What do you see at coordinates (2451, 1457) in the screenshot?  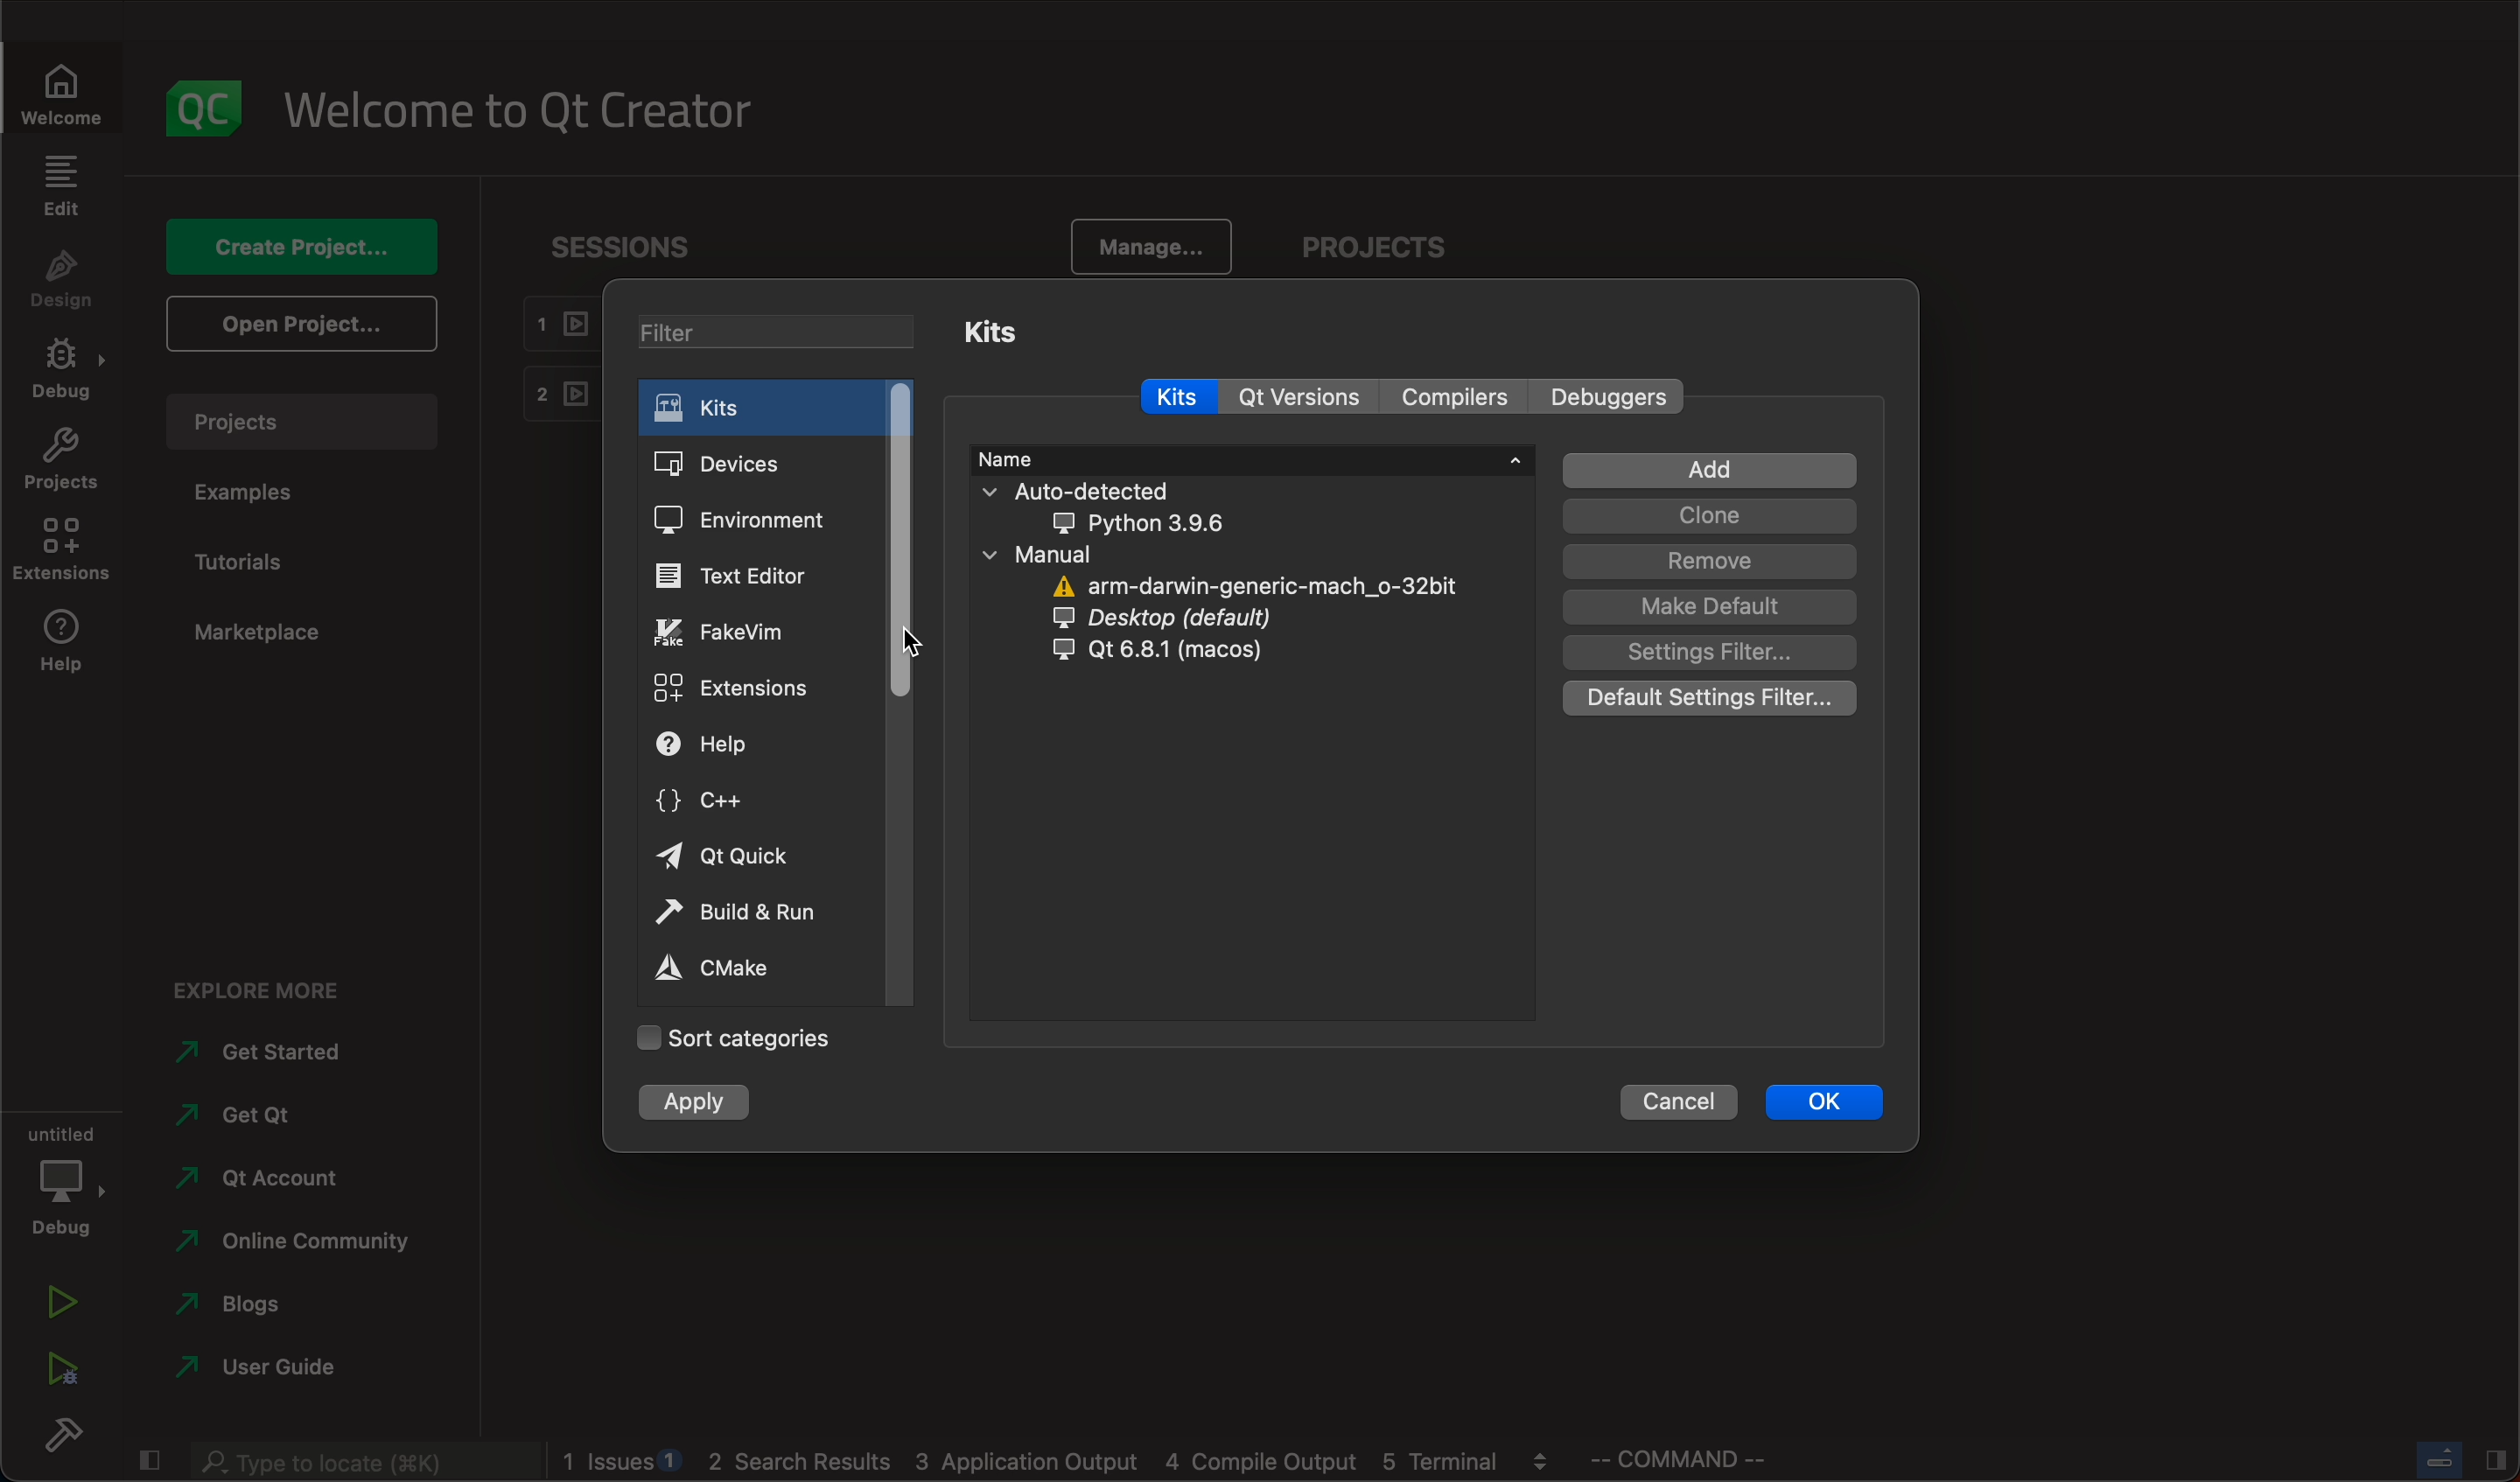 I see `close slide bar` at bounding box center [2451, 1457].